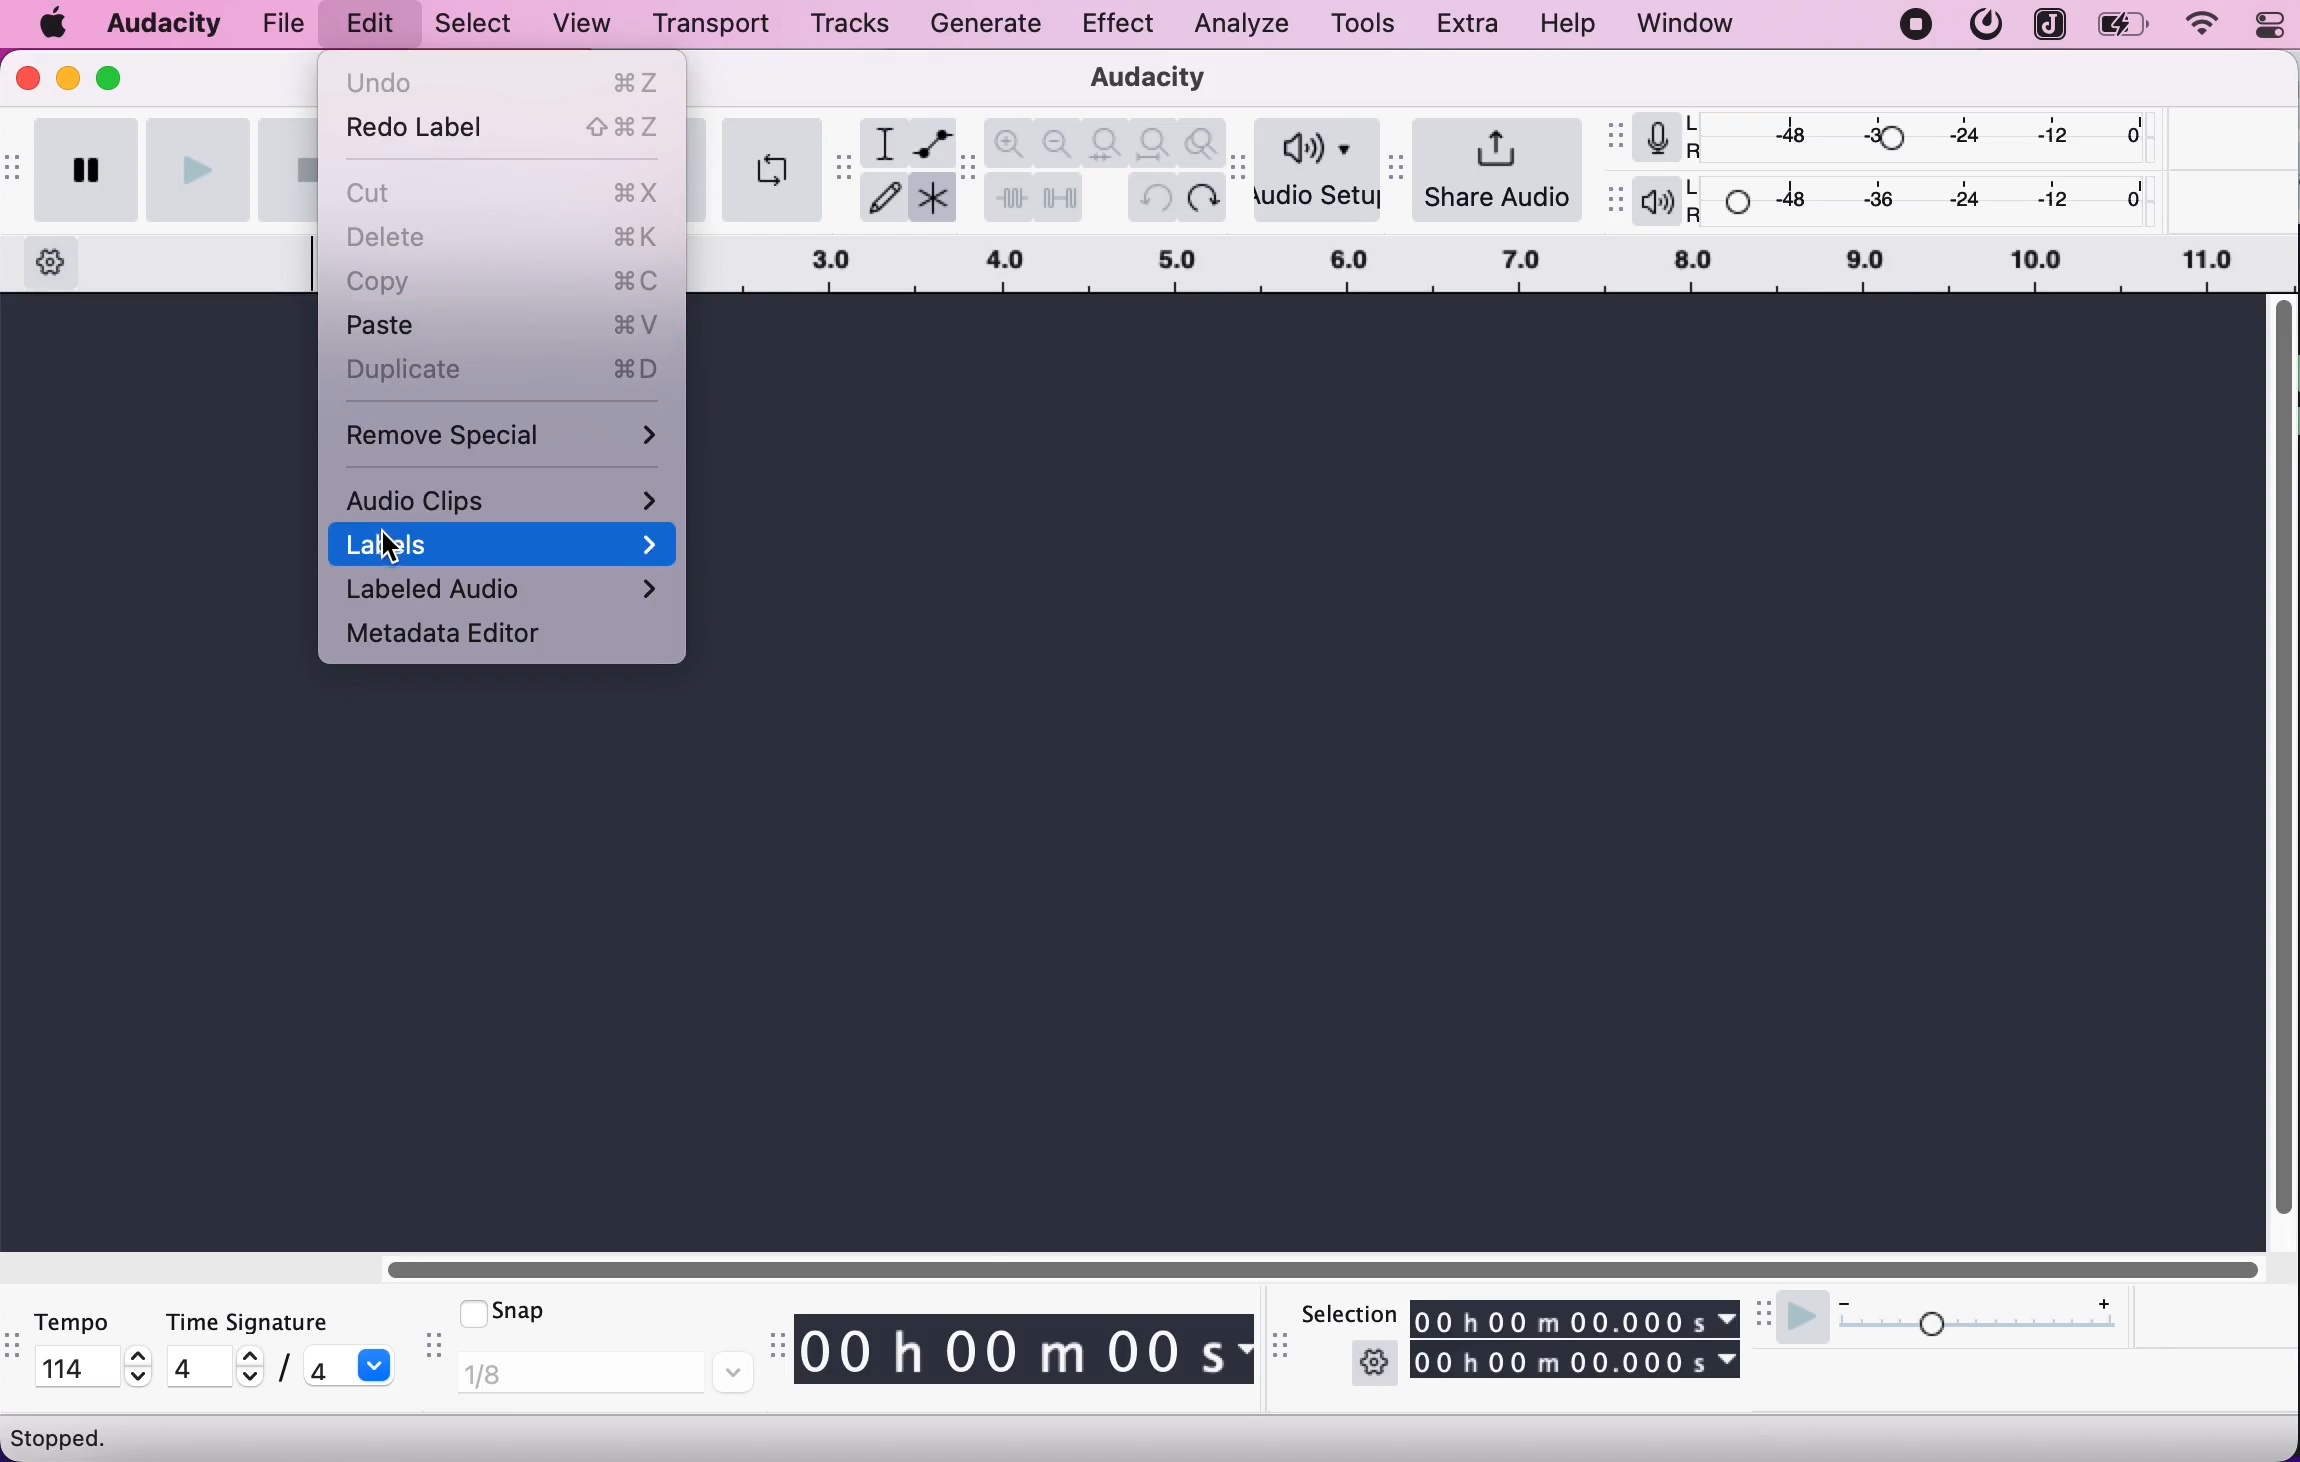  What do you see at coordinates (1156, 143) in the screenshot?
I see `fit project to width` at bounding box center [1156, 143].